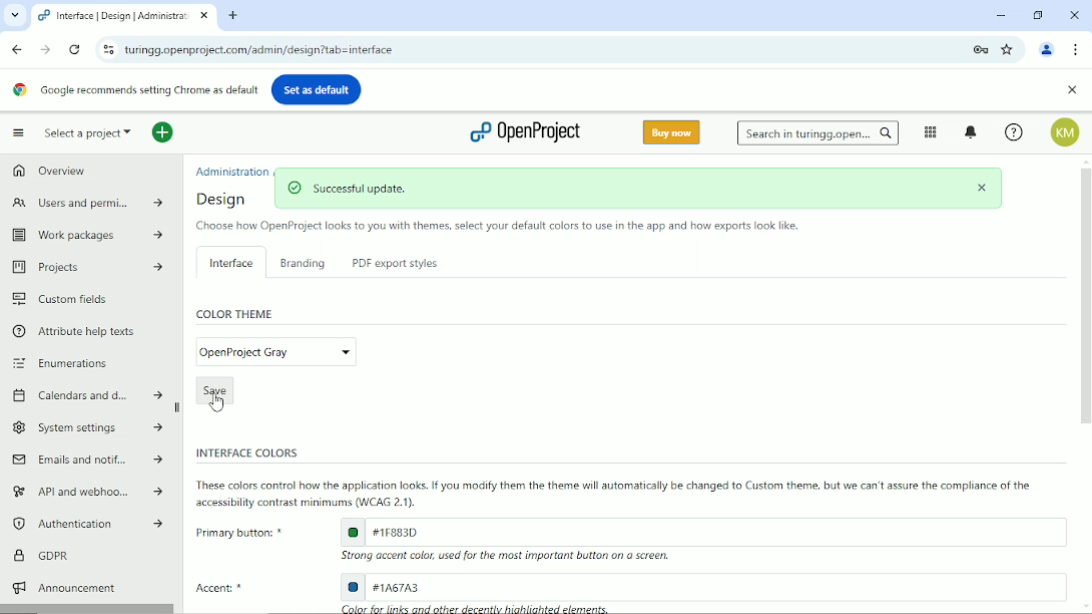 This screenshot has width=1092, height=614. Describe the element at coordinates (929, 132) in the screenshot. I see `Modules` at that location.